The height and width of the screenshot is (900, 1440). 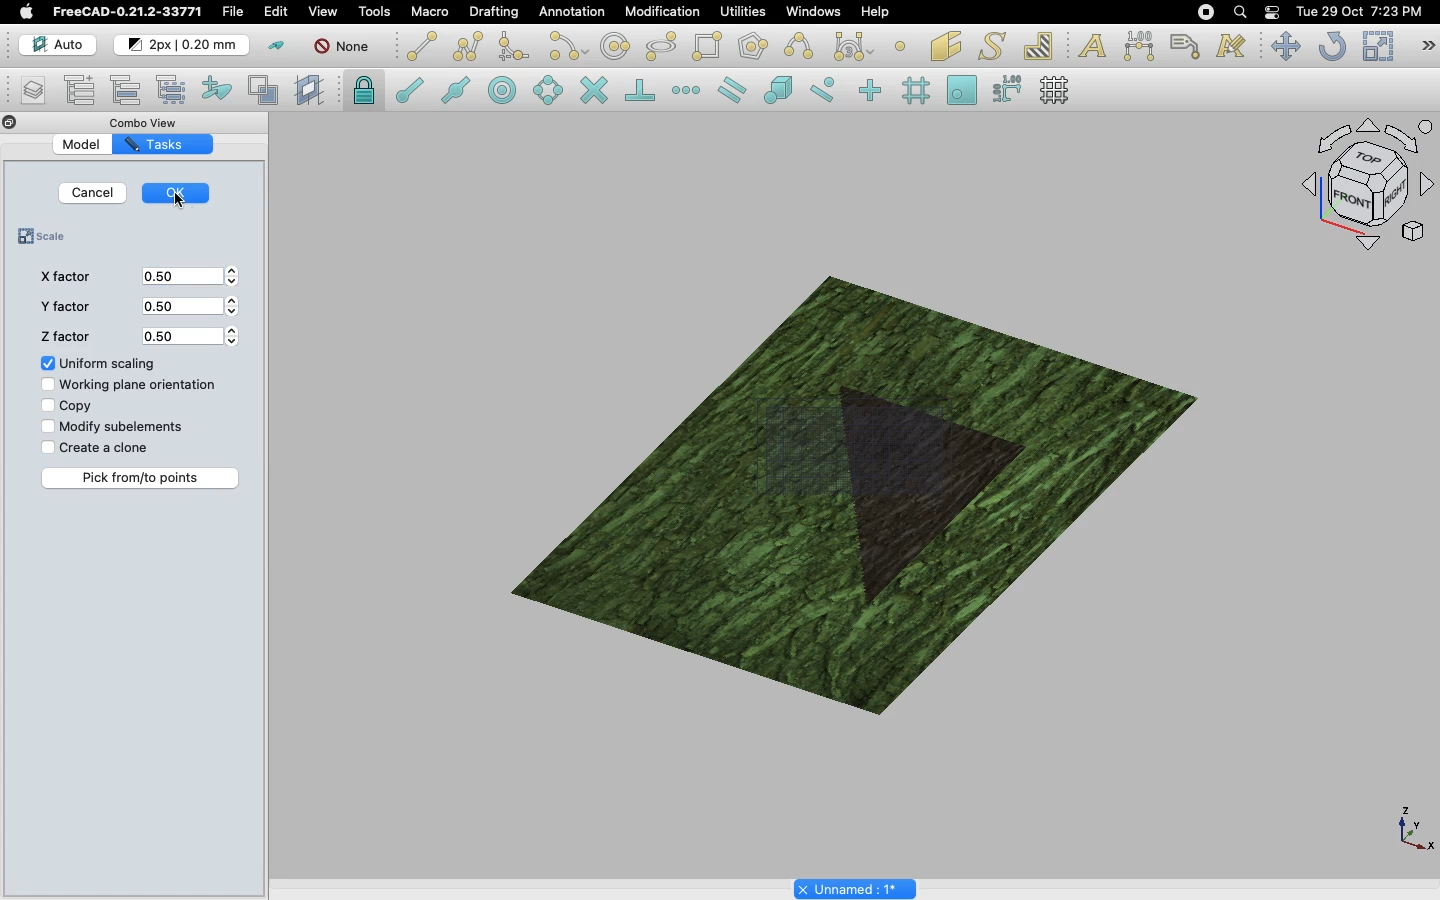 What do you see at coordinates (1004, 89) in the screenshot?
I see `Snap dimensions` at bounding box center [1004, 89].